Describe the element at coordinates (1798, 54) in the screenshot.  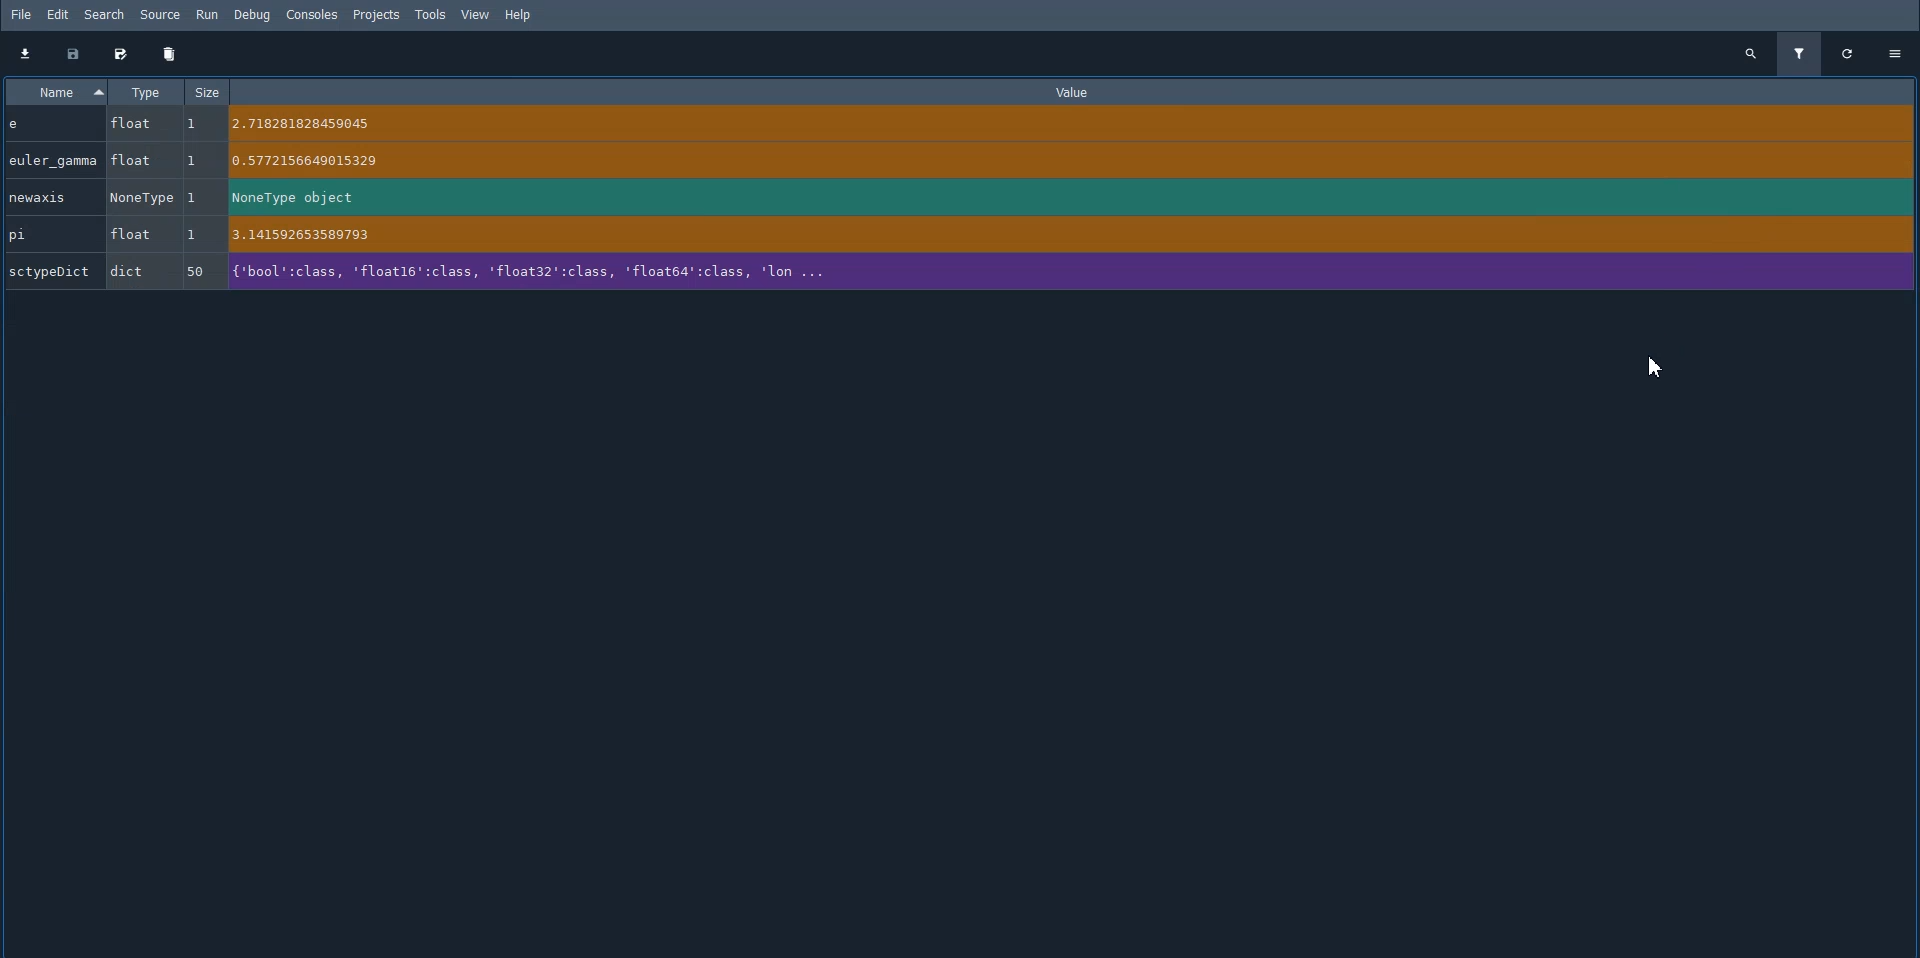
I see `Filter variables` at that location.